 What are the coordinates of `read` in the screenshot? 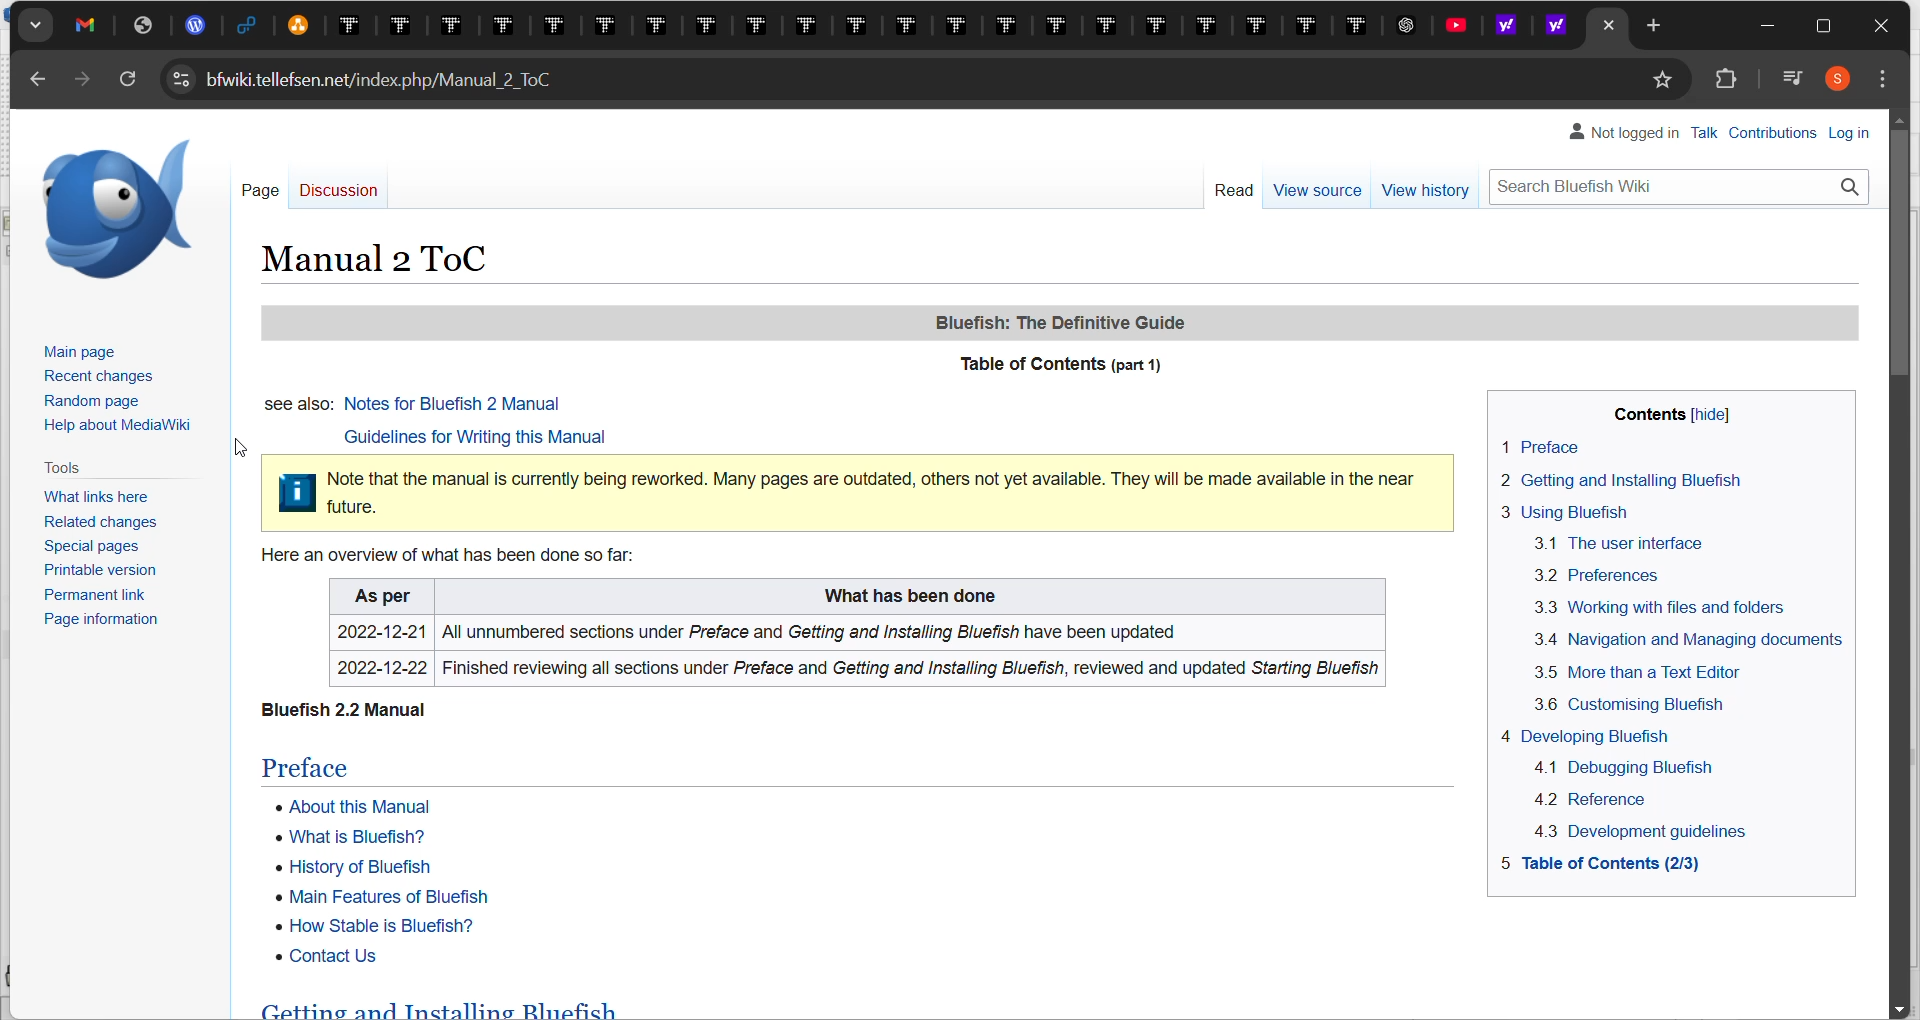 It's located at (1228, 192).